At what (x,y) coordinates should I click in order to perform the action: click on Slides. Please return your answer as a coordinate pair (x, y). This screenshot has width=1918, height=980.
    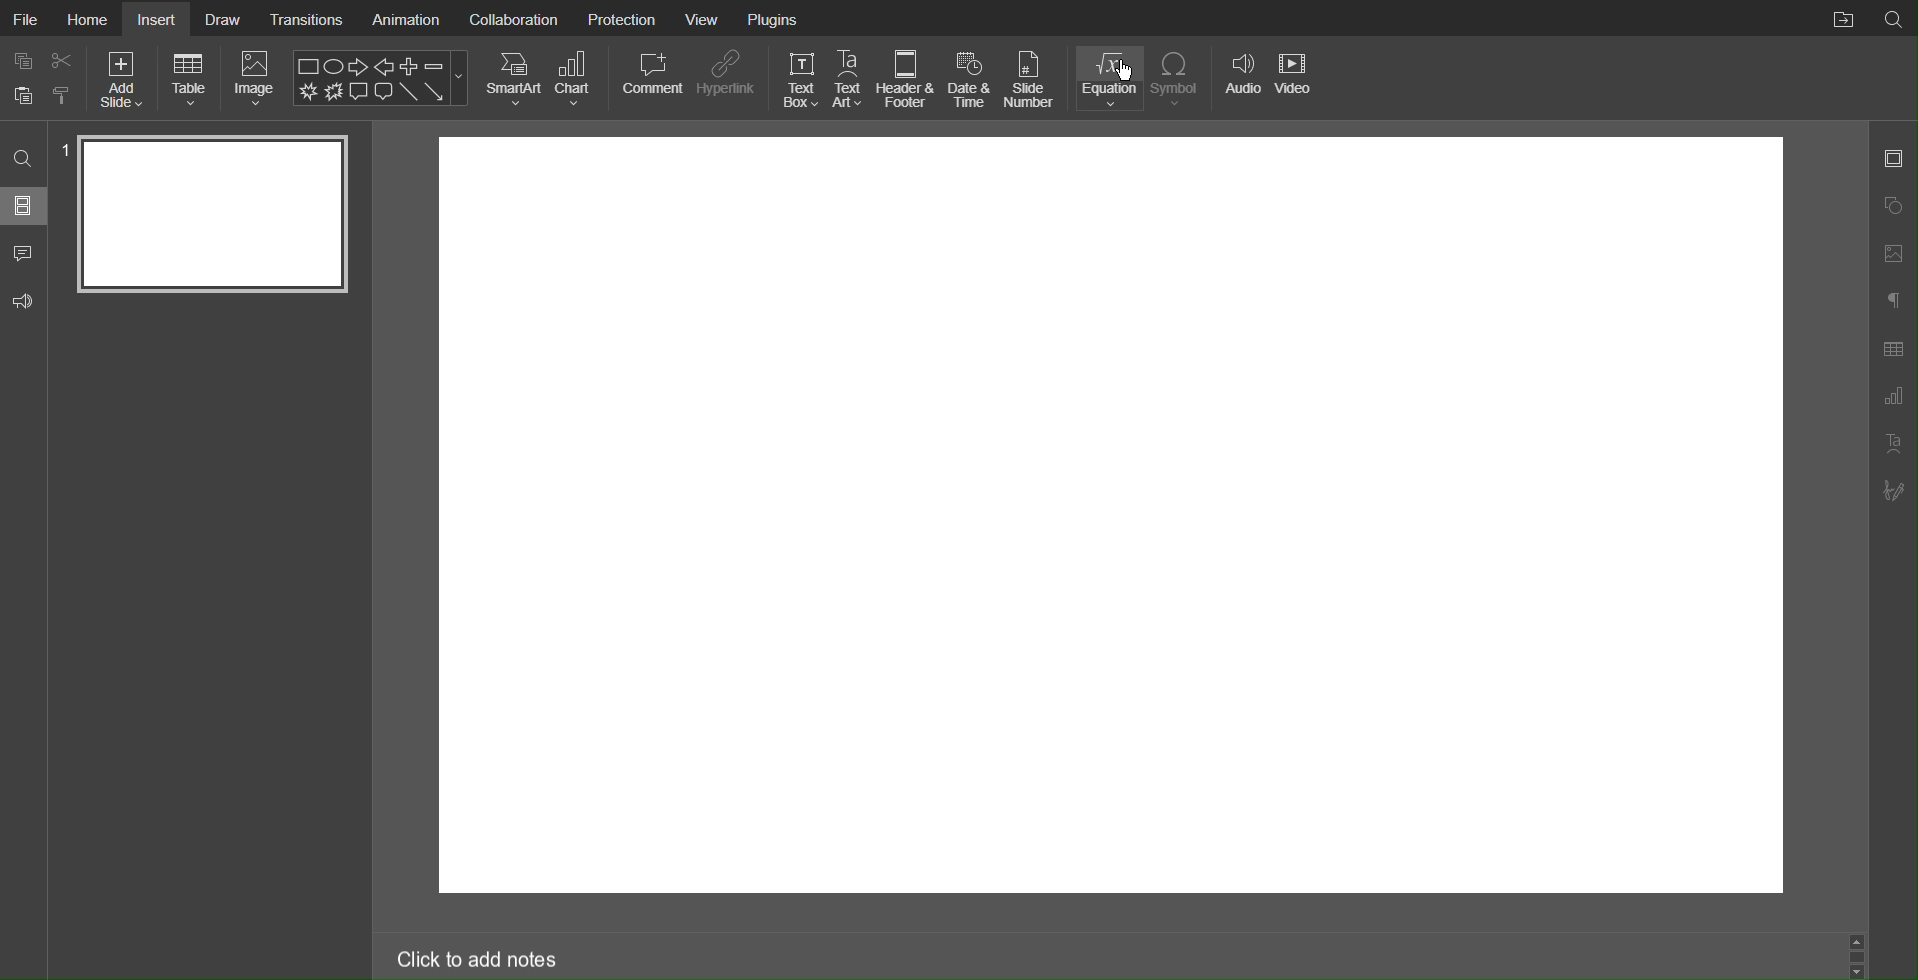
    Looking at the image, I should click on (23, 208).